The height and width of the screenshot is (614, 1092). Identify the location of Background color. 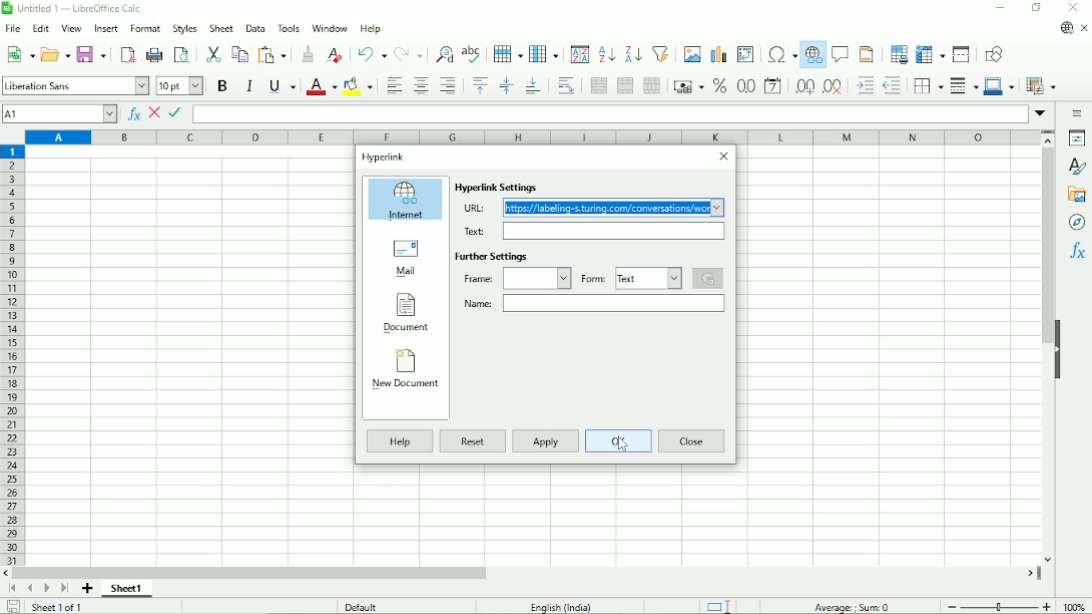
(357, 86).